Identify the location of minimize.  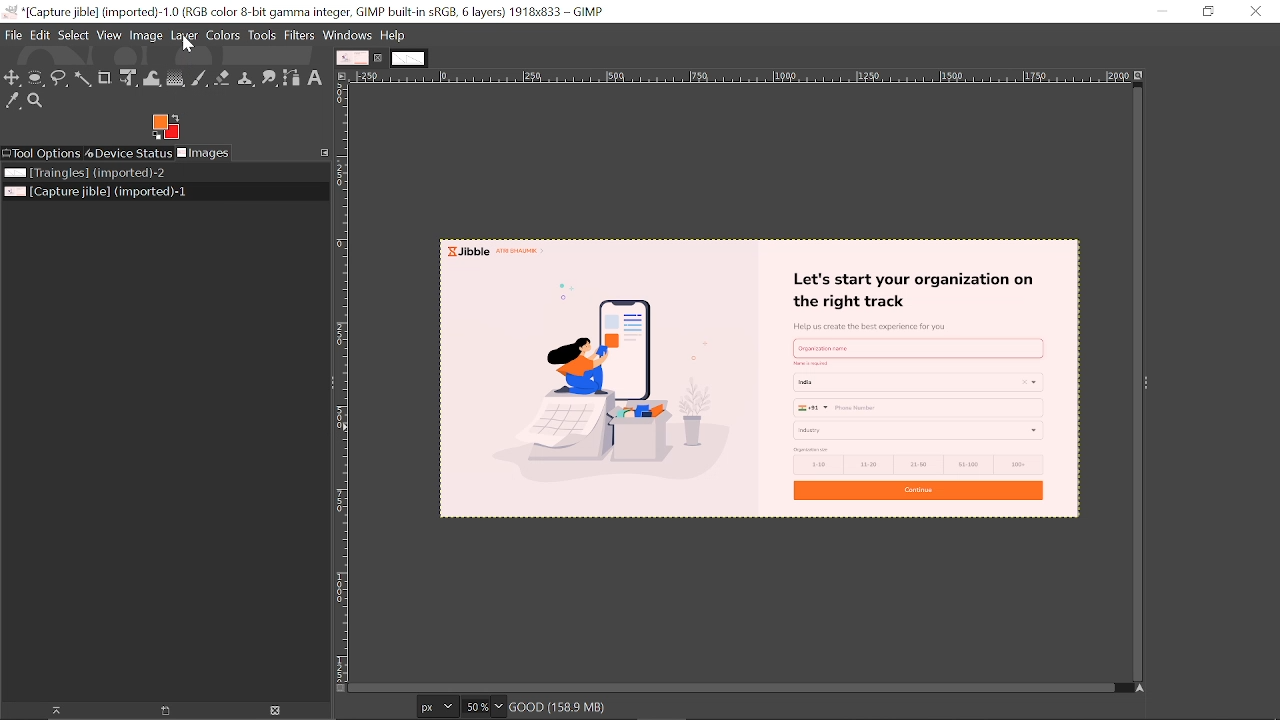
(1155, 11).